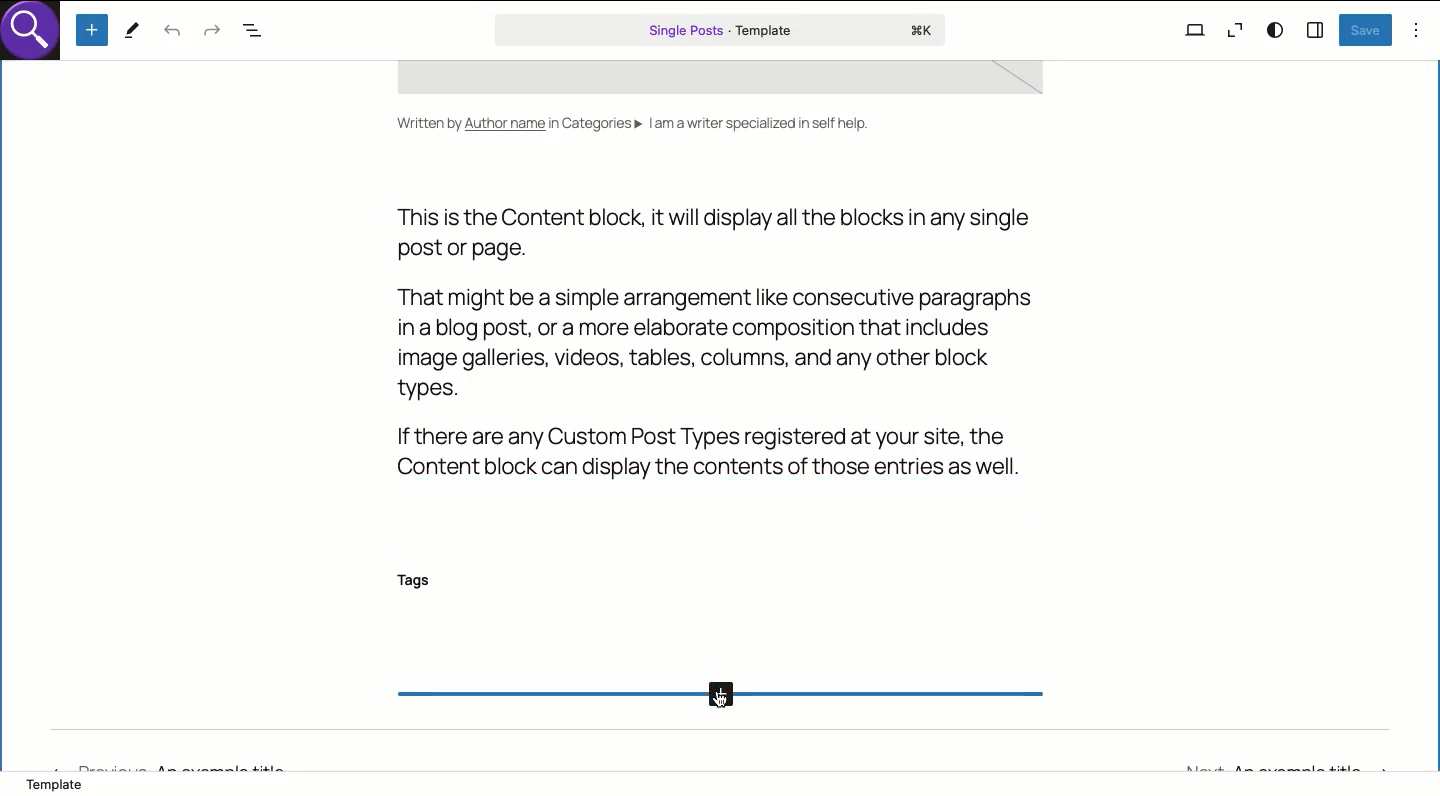  What do you see at coordinates (1366, 30) in the screenshot?
I see `Save` at bounding box center [1366, 30].